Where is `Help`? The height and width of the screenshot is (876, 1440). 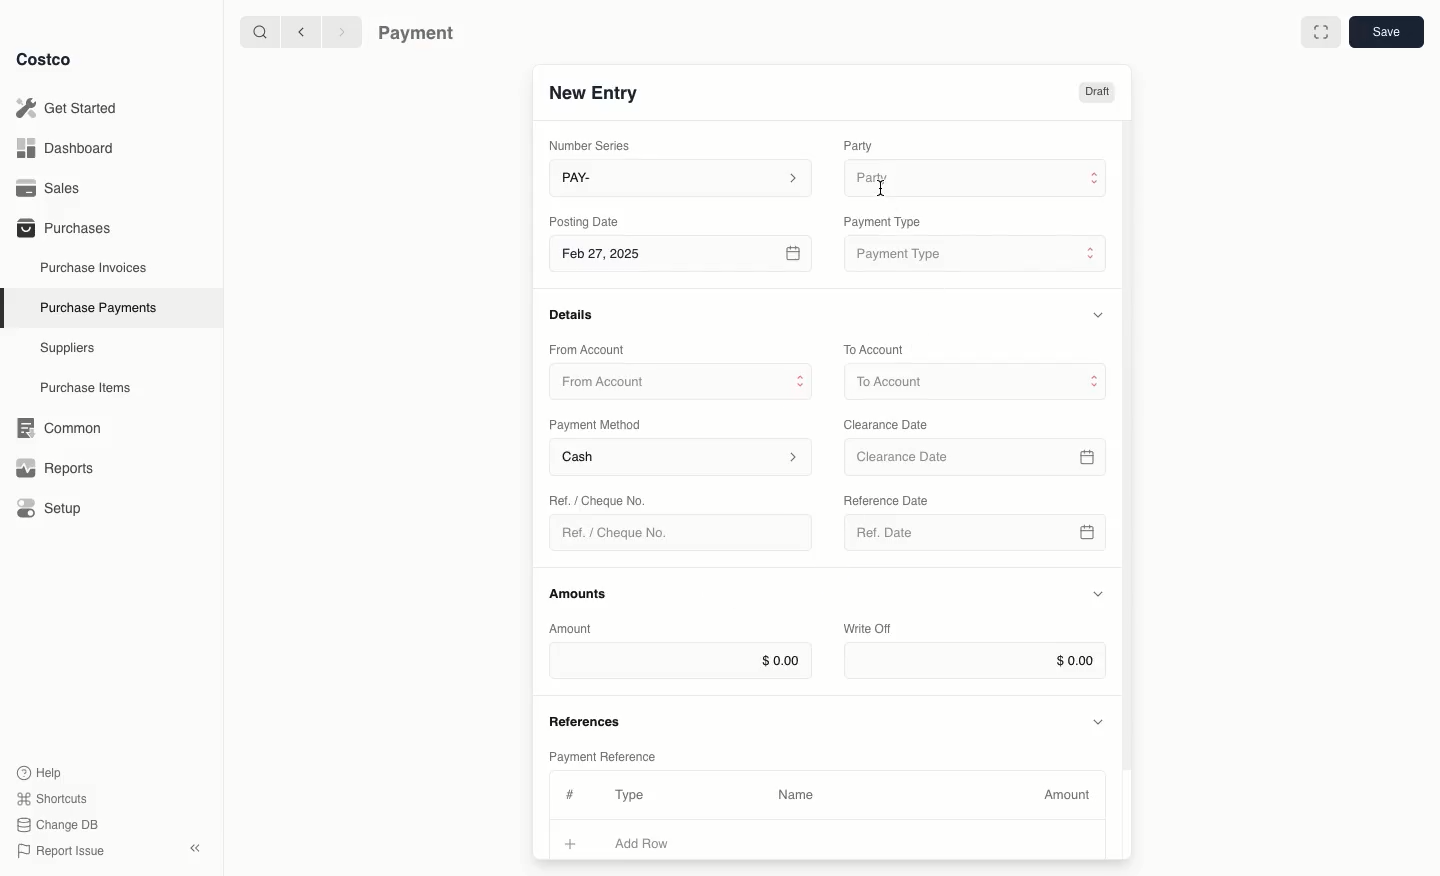
Help is located at coordinates (39, 771).